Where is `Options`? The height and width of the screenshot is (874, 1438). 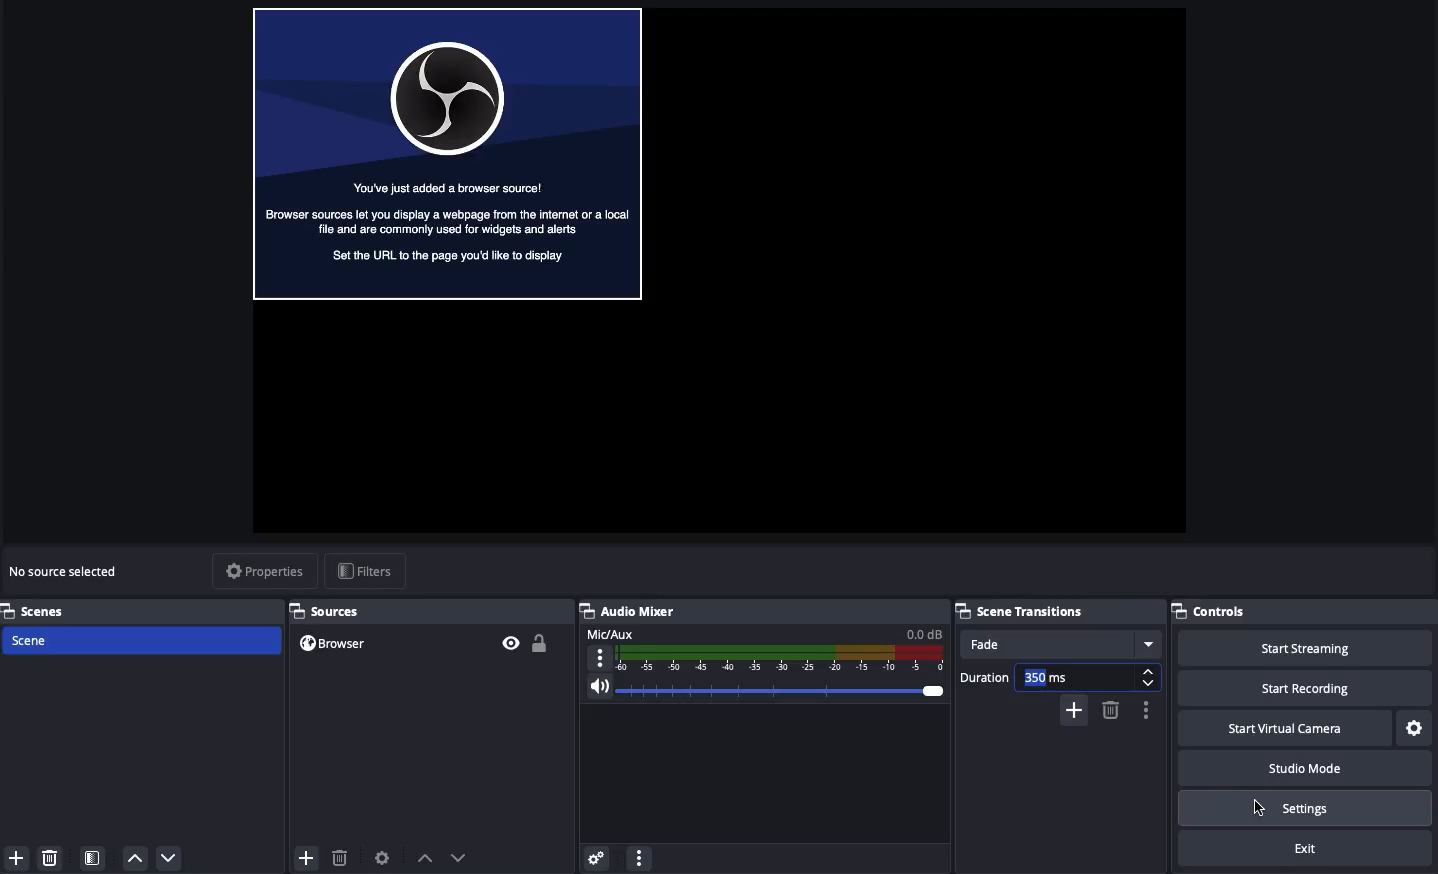 Options is located at coordinates (1147, 712).